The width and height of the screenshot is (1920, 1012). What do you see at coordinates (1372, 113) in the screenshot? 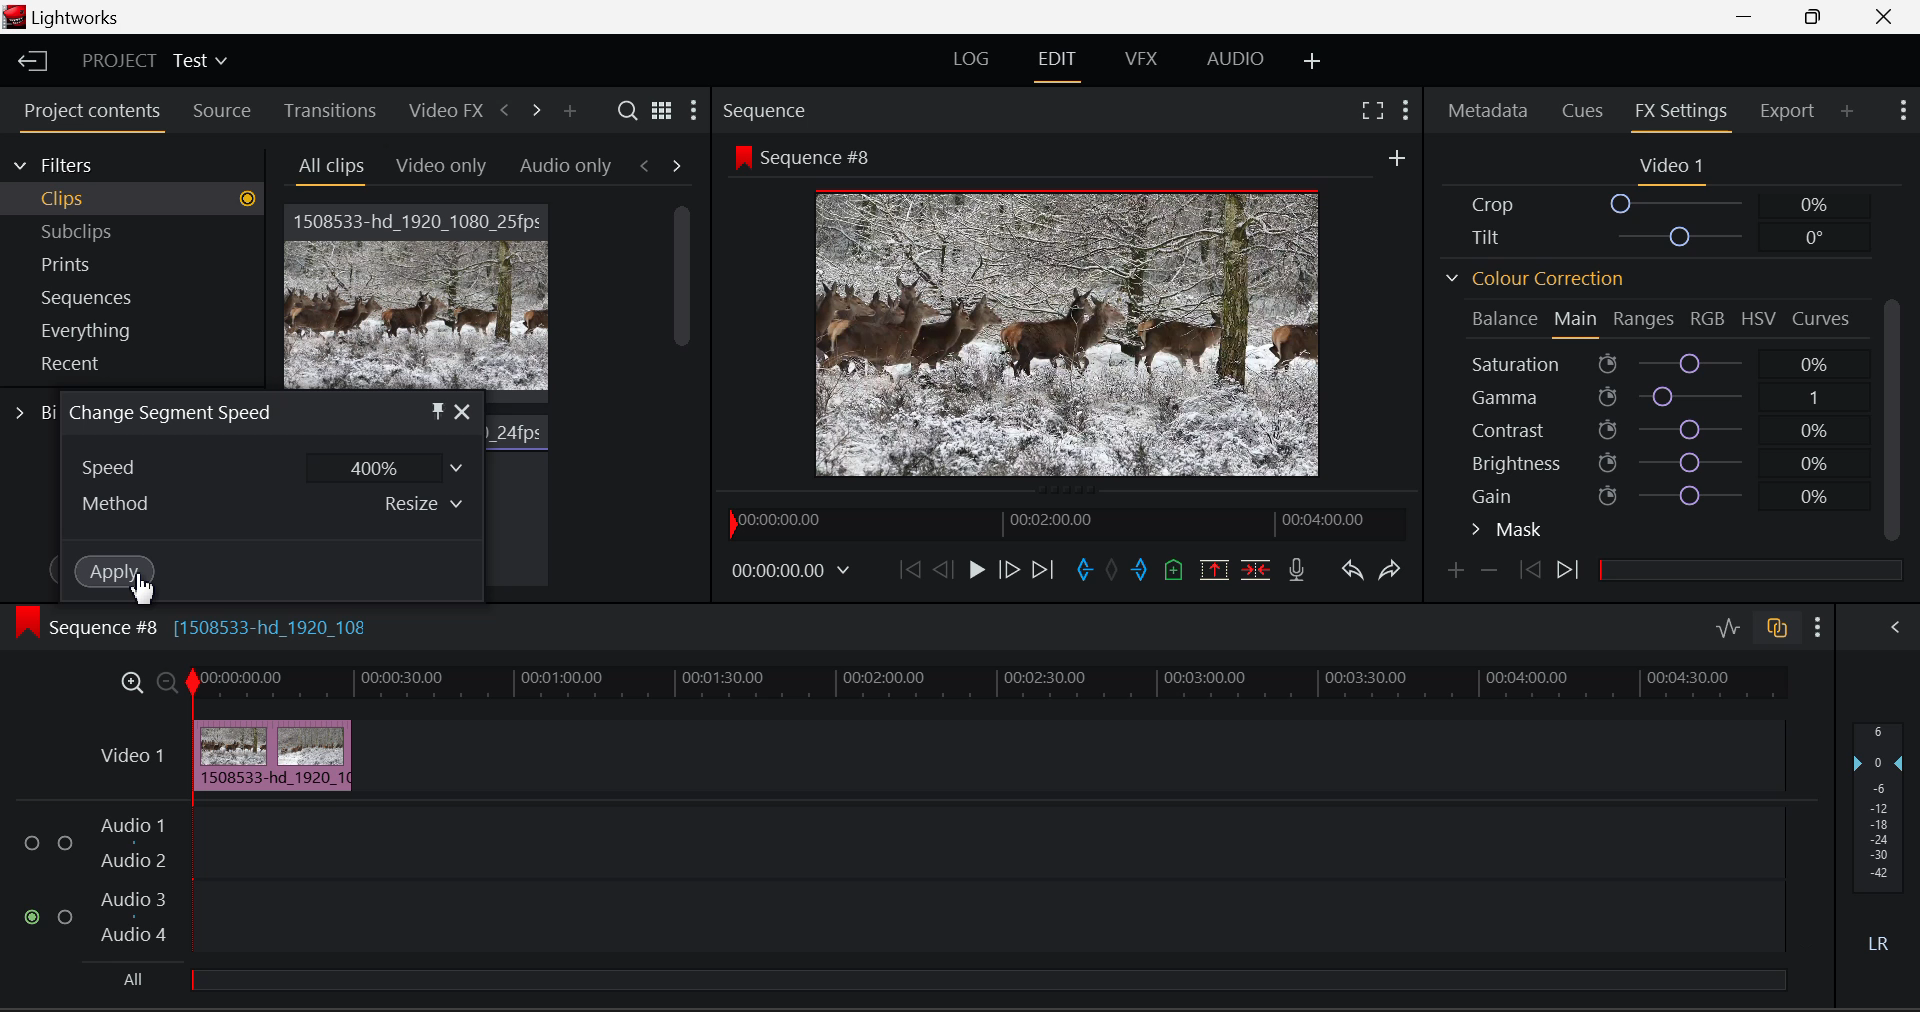
I see `Full Screen` at bounding box center [1372, 113].